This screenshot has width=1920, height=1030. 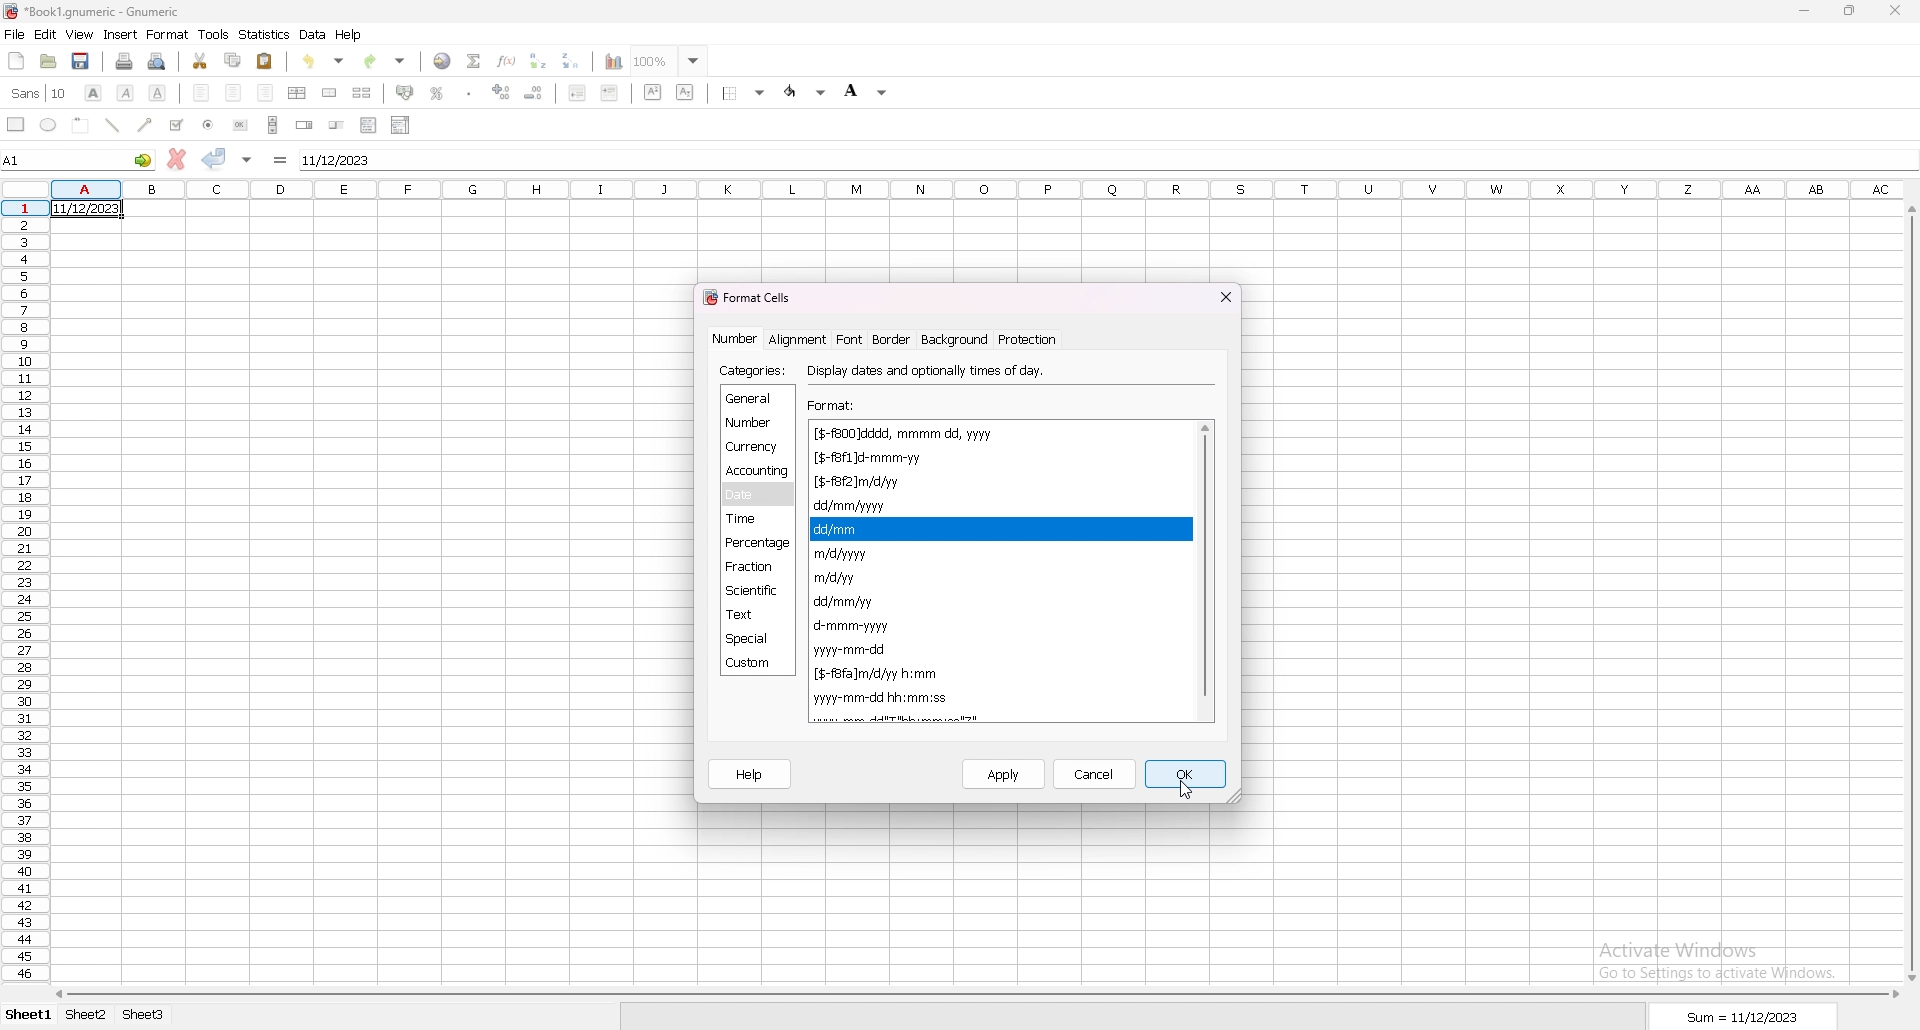 I want to click on thousands separator, so click(x=470, y=92).